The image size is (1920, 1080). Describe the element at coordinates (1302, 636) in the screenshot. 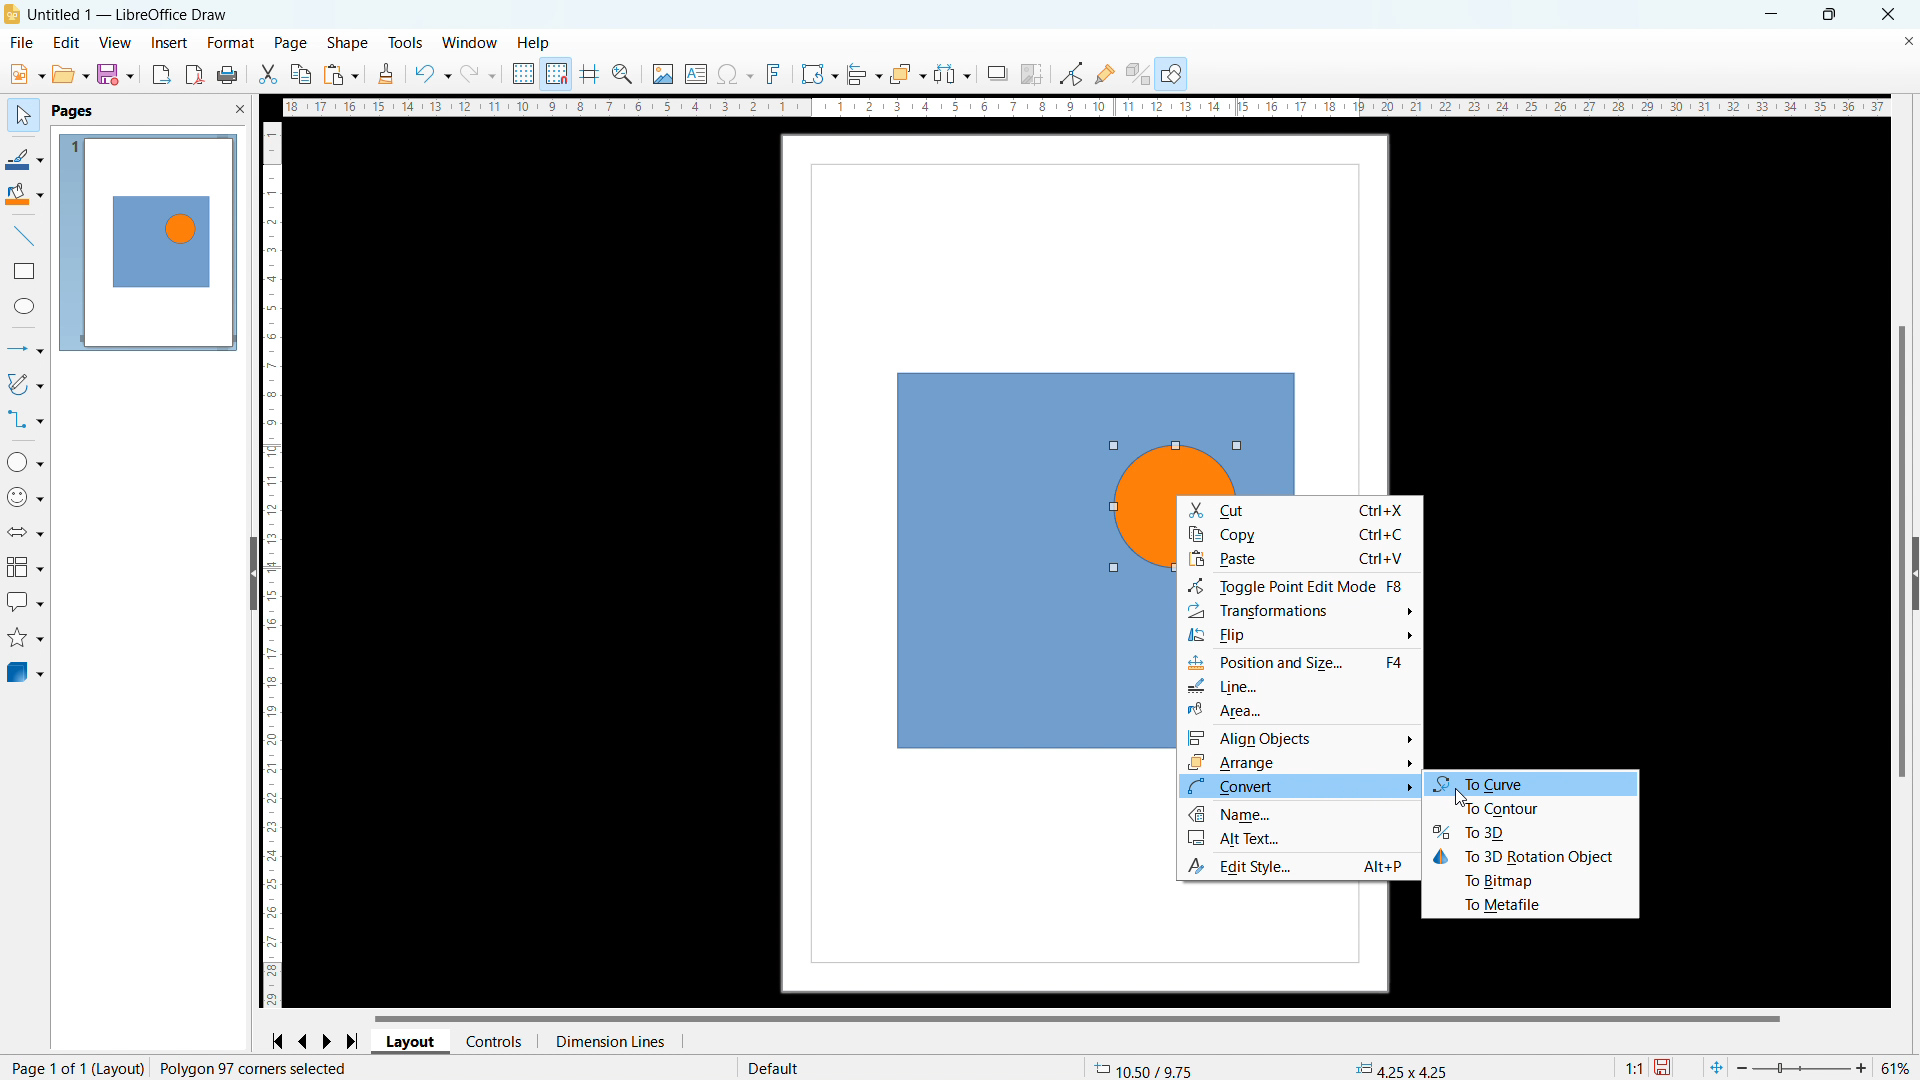

I see `filp` at that location.